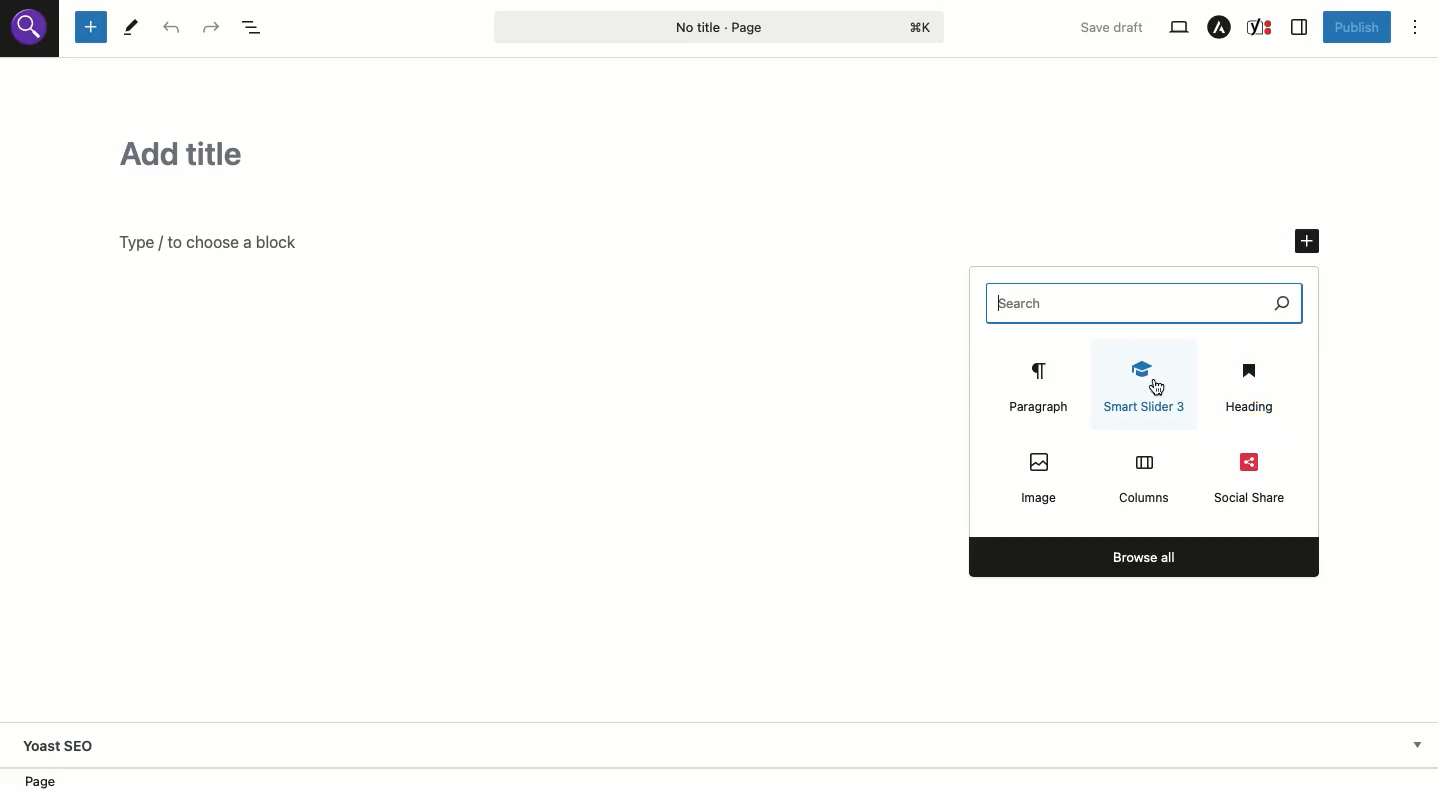 This screenshot has width=1438, height=792. I want to click on Yoast, so click(1262, 27).